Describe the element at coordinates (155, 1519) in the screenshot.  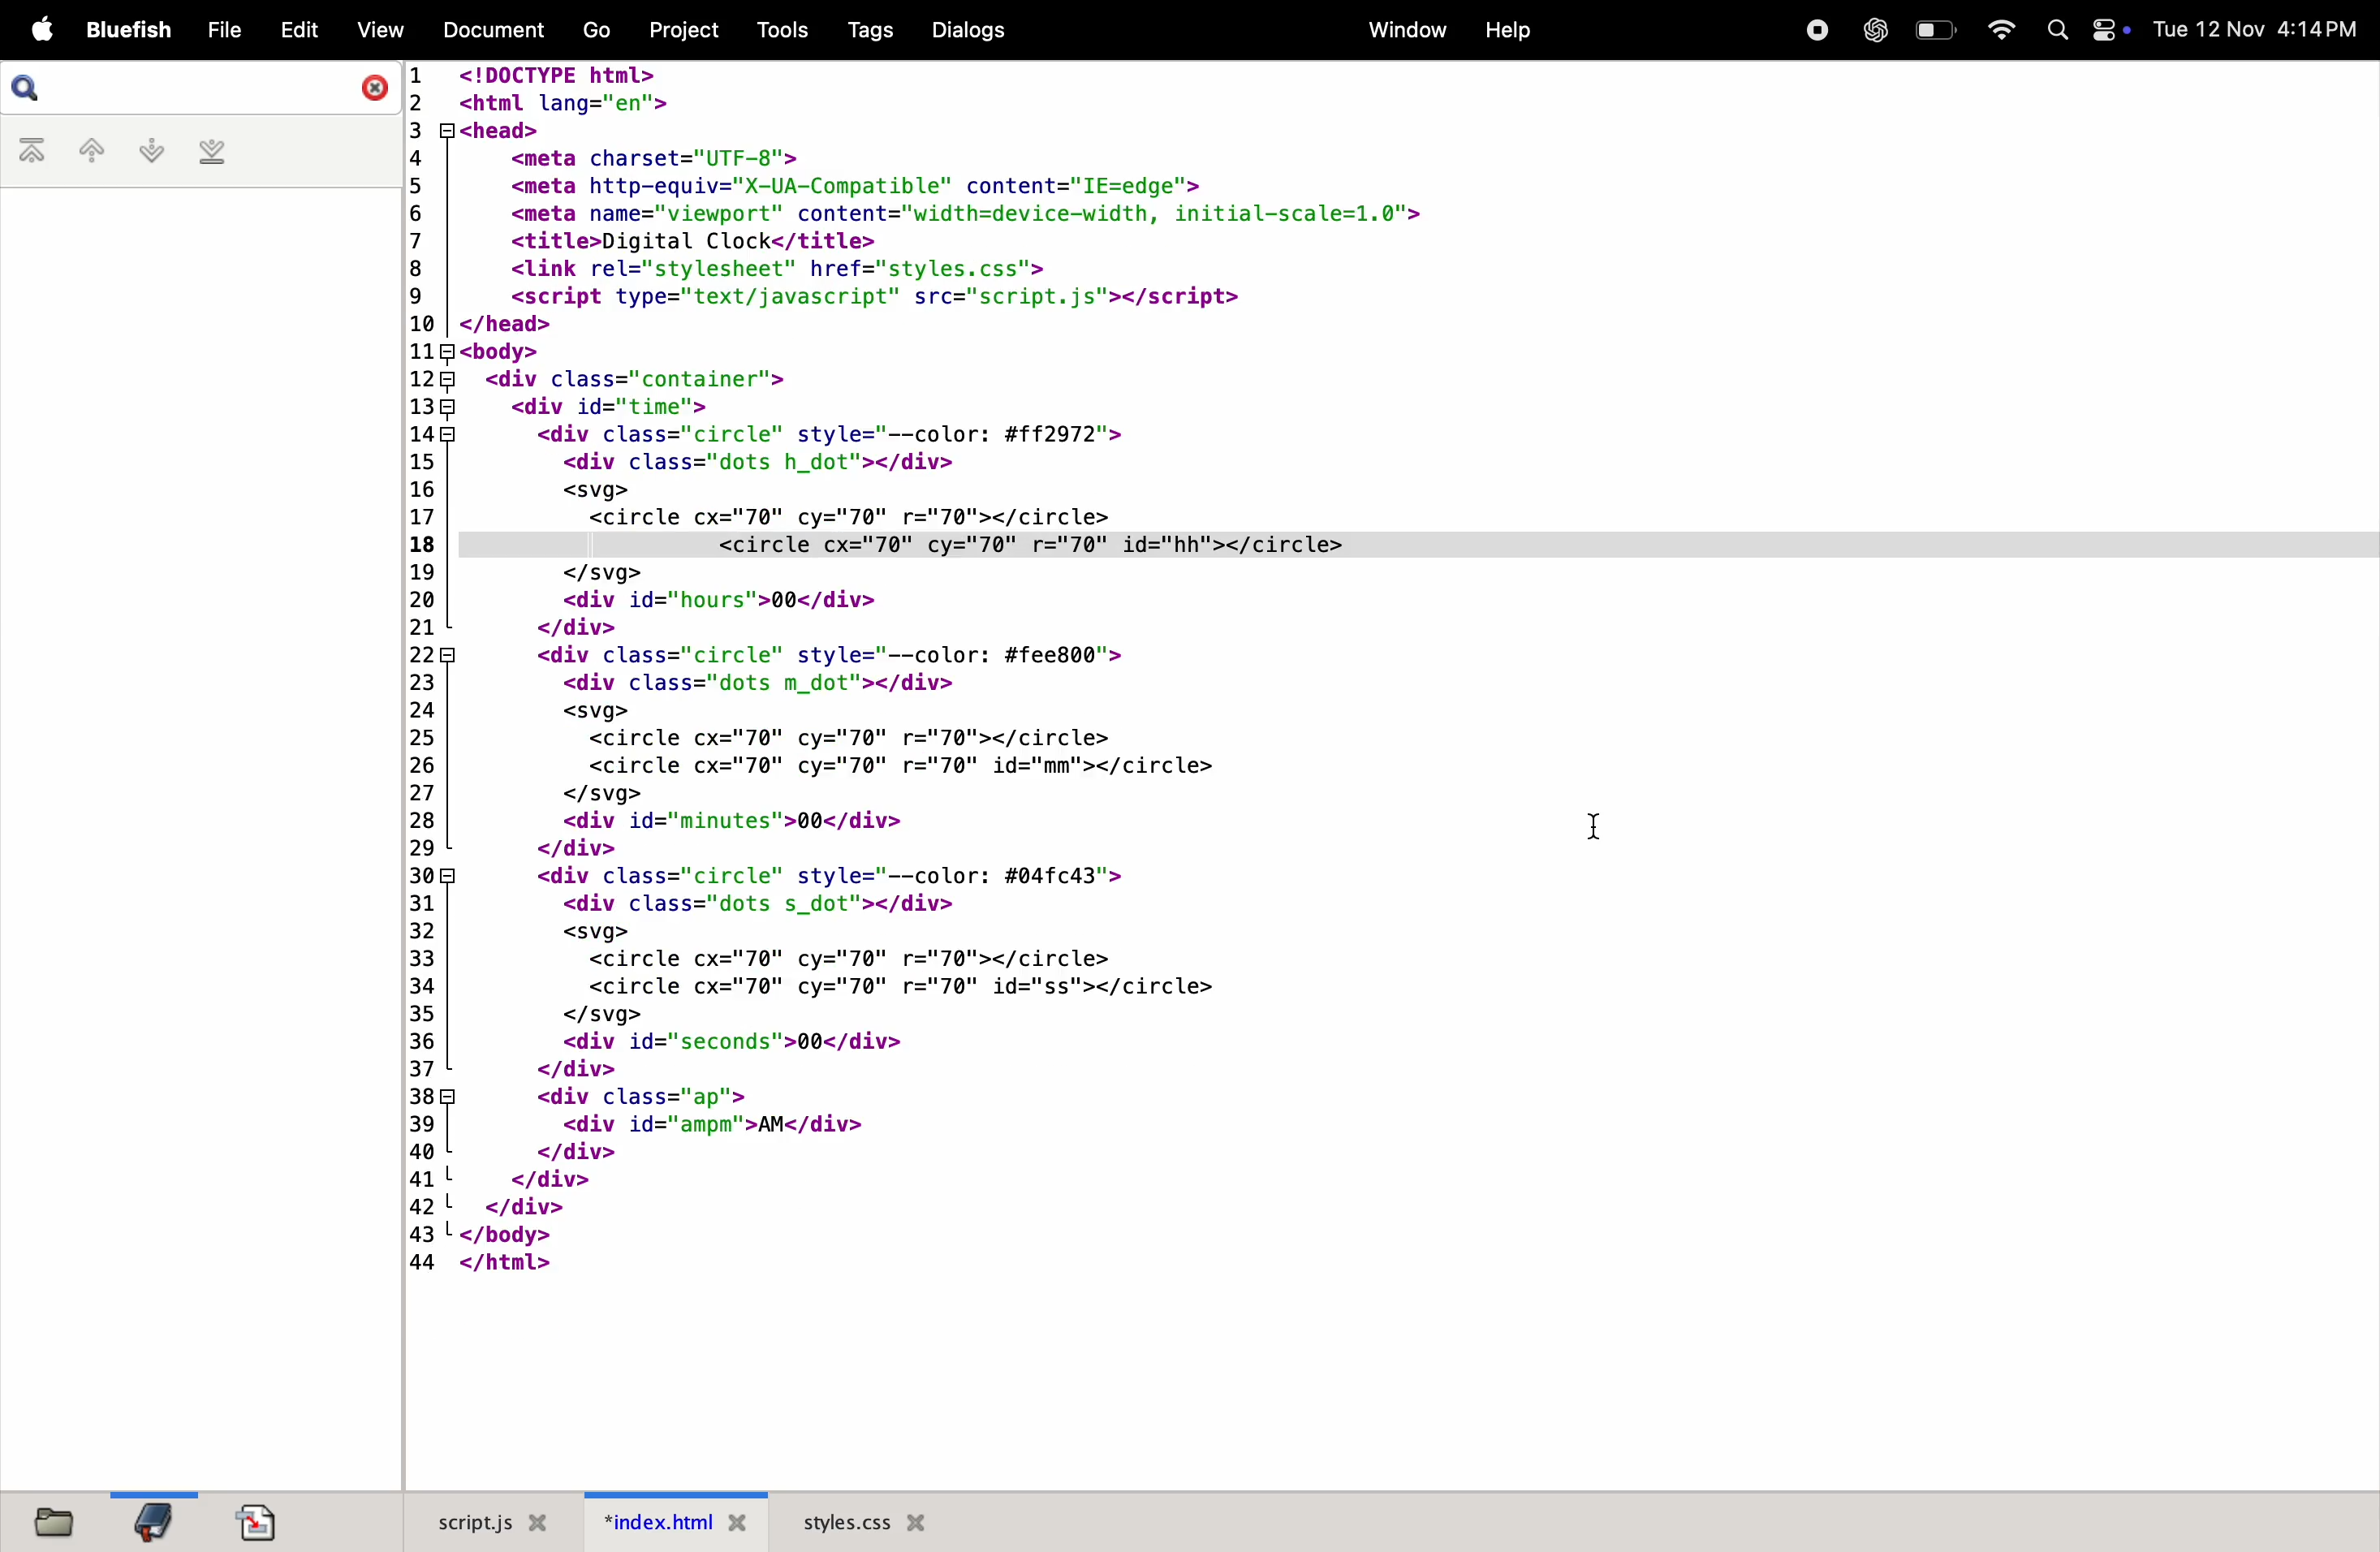
I see `bookmaark` at that location.